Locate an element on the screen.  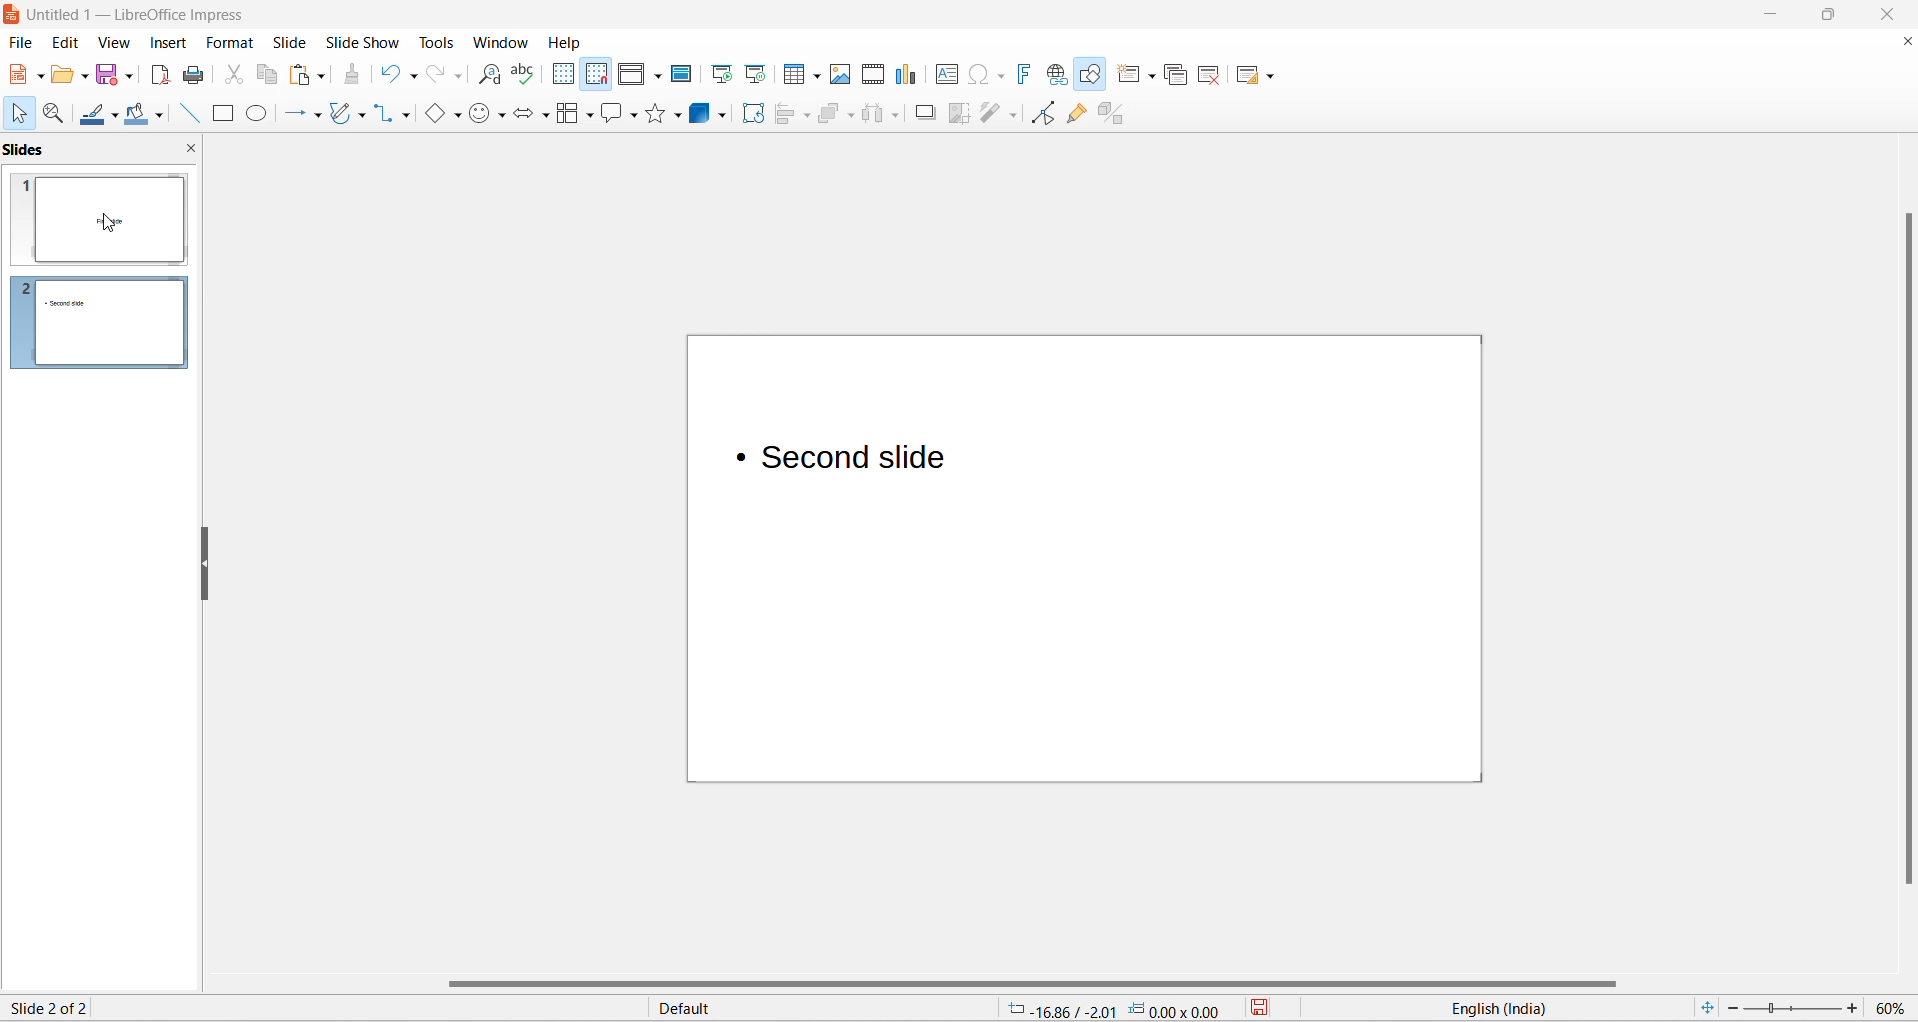
slide master type is located at coordinates (810, 1004).